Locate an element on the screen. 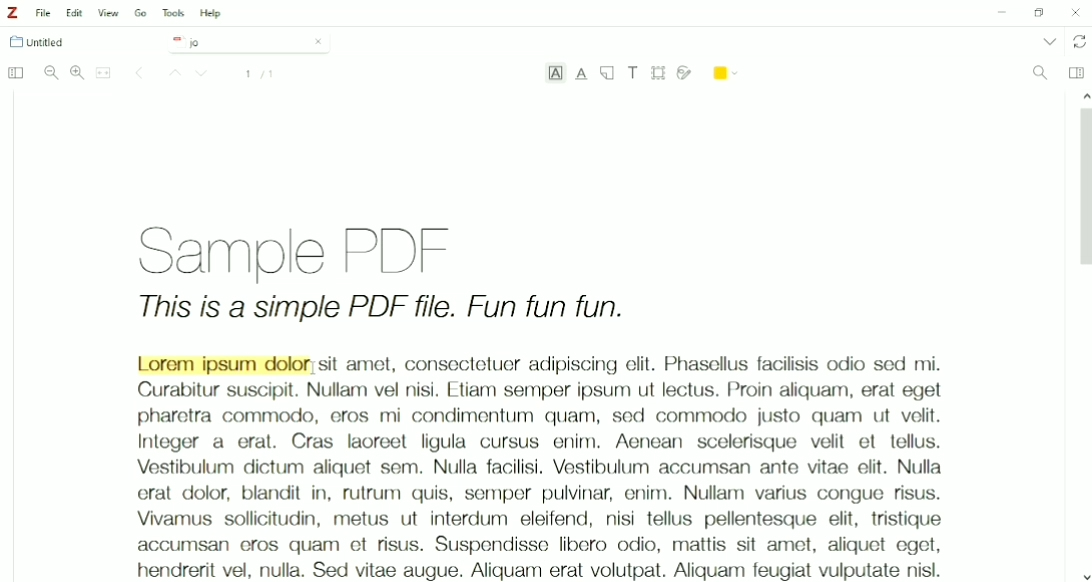  Down is located at coordinates (204, 75).